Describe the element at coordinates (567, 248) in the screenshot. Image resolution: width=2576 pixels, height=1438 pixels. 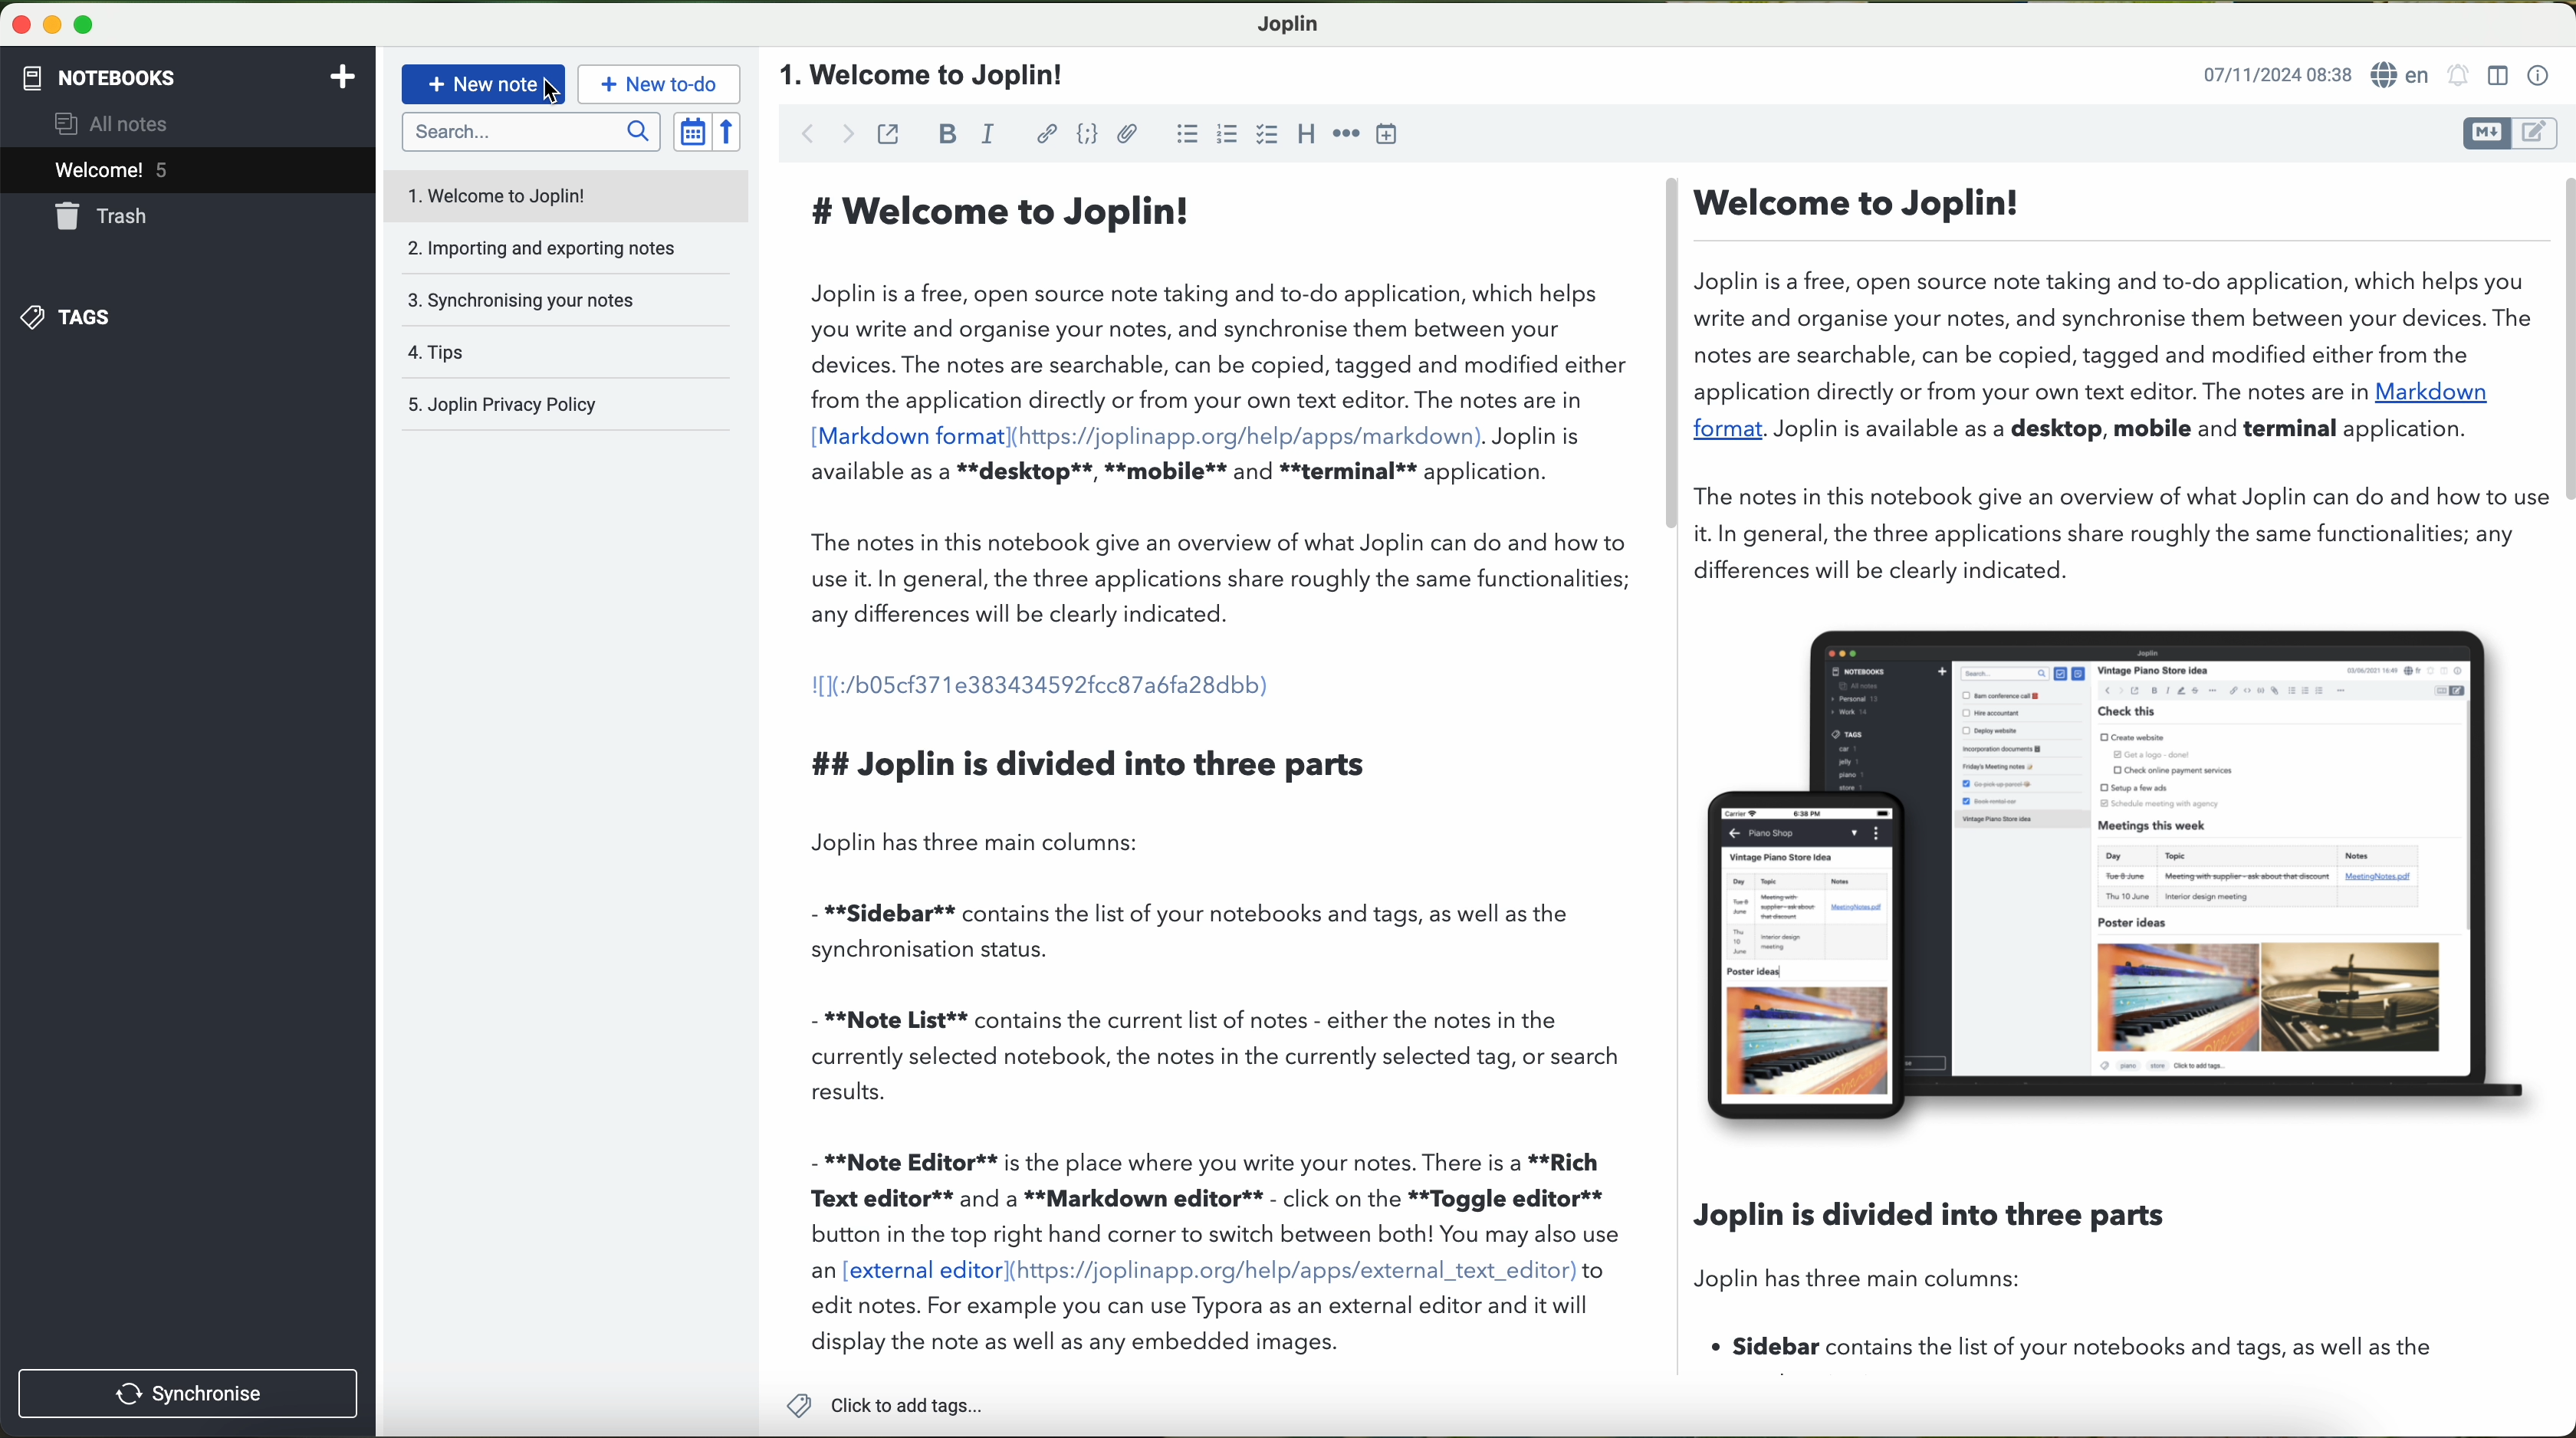
I see `importing and exporting notes` at that location.